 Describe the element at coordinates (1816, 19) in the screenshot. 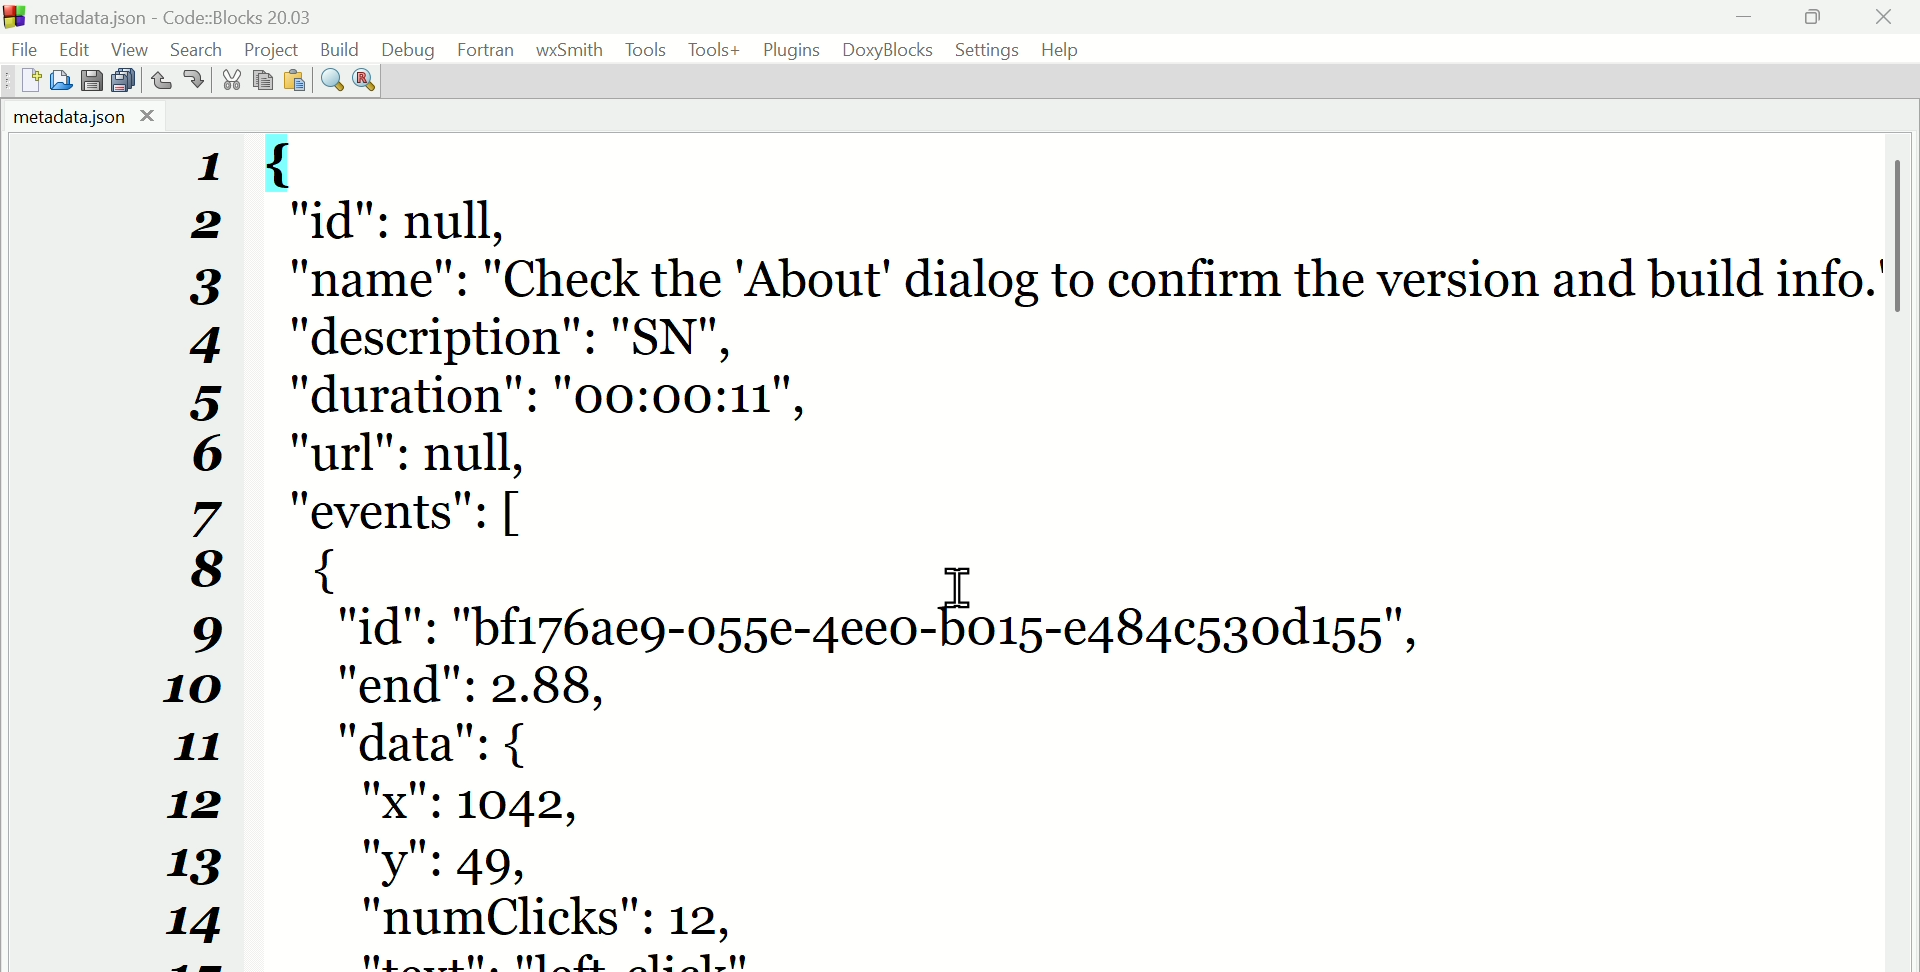

I see `Maximise` at that location.